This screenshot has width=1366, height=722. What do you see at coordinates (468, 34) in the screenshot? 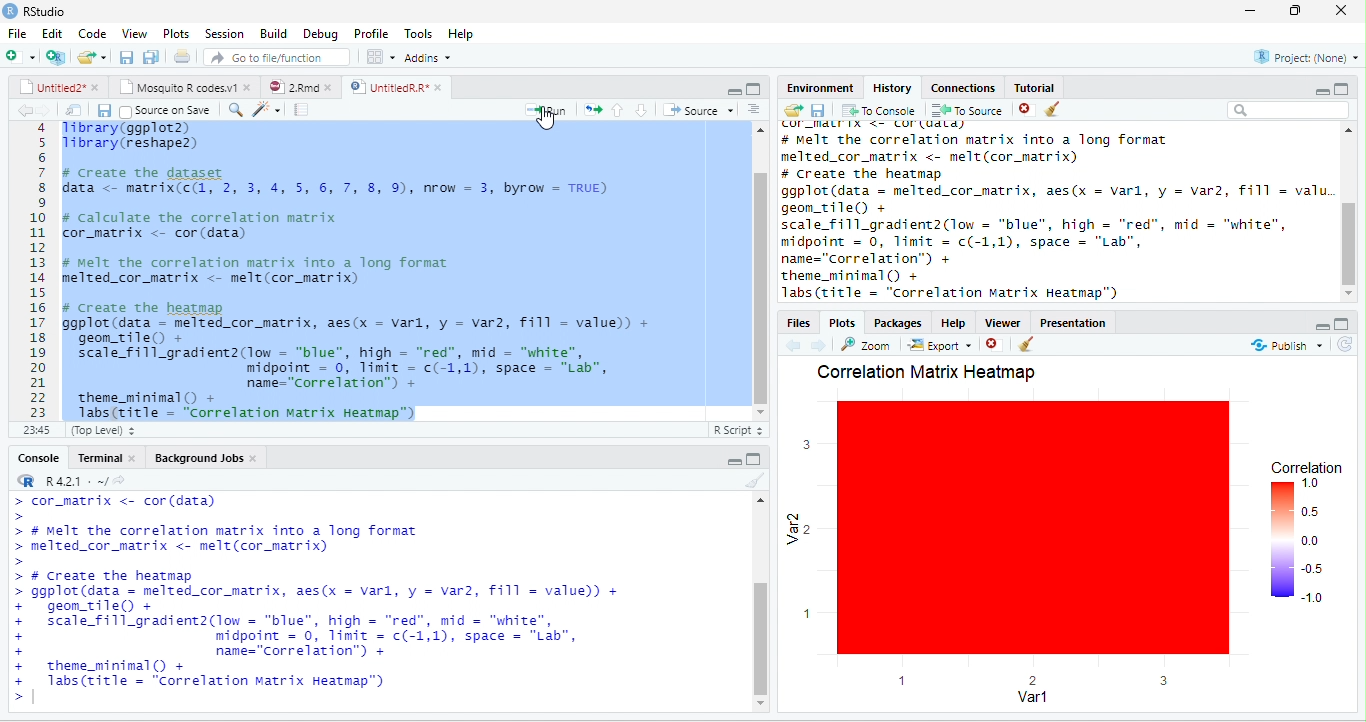
I see `help` at bounding box center [468, 34].